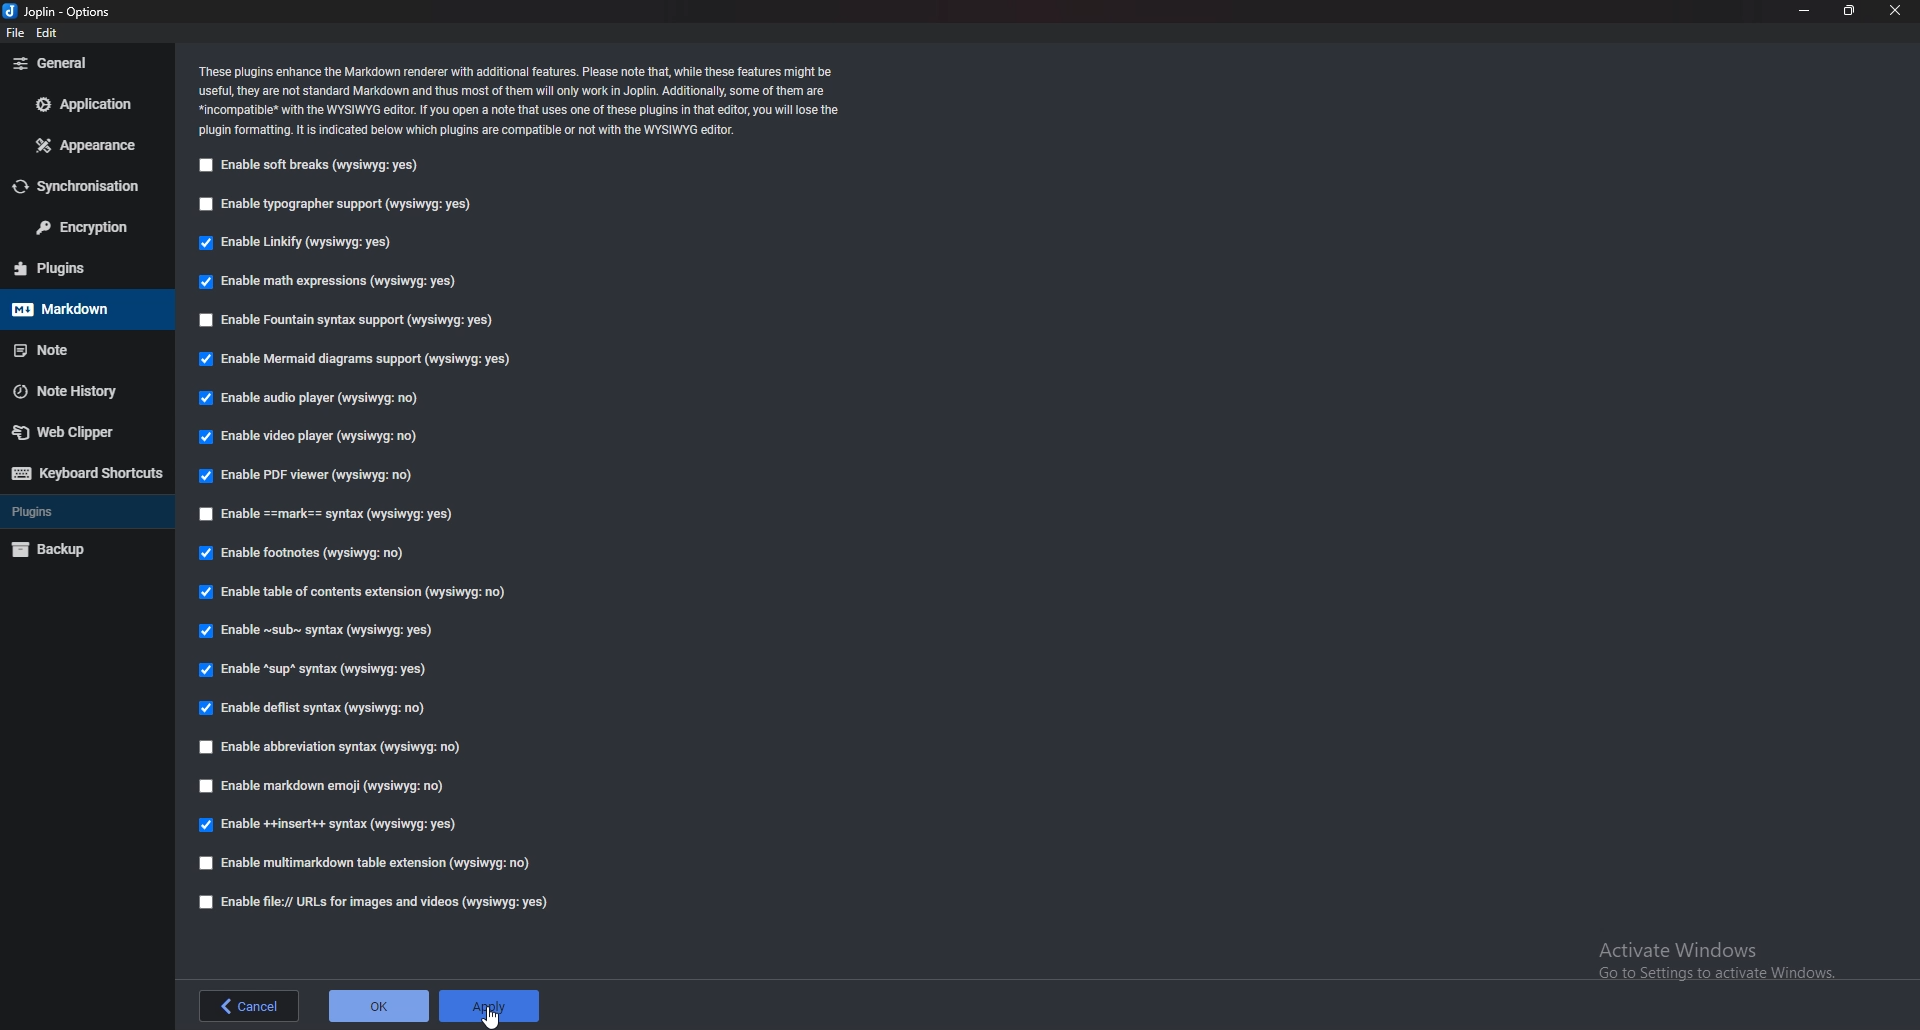 This screenshot has width=1920, height=1030. Describe the element at coordinates (364, 863) in the screenshot. I see `enable multimarkdown table` at that location.